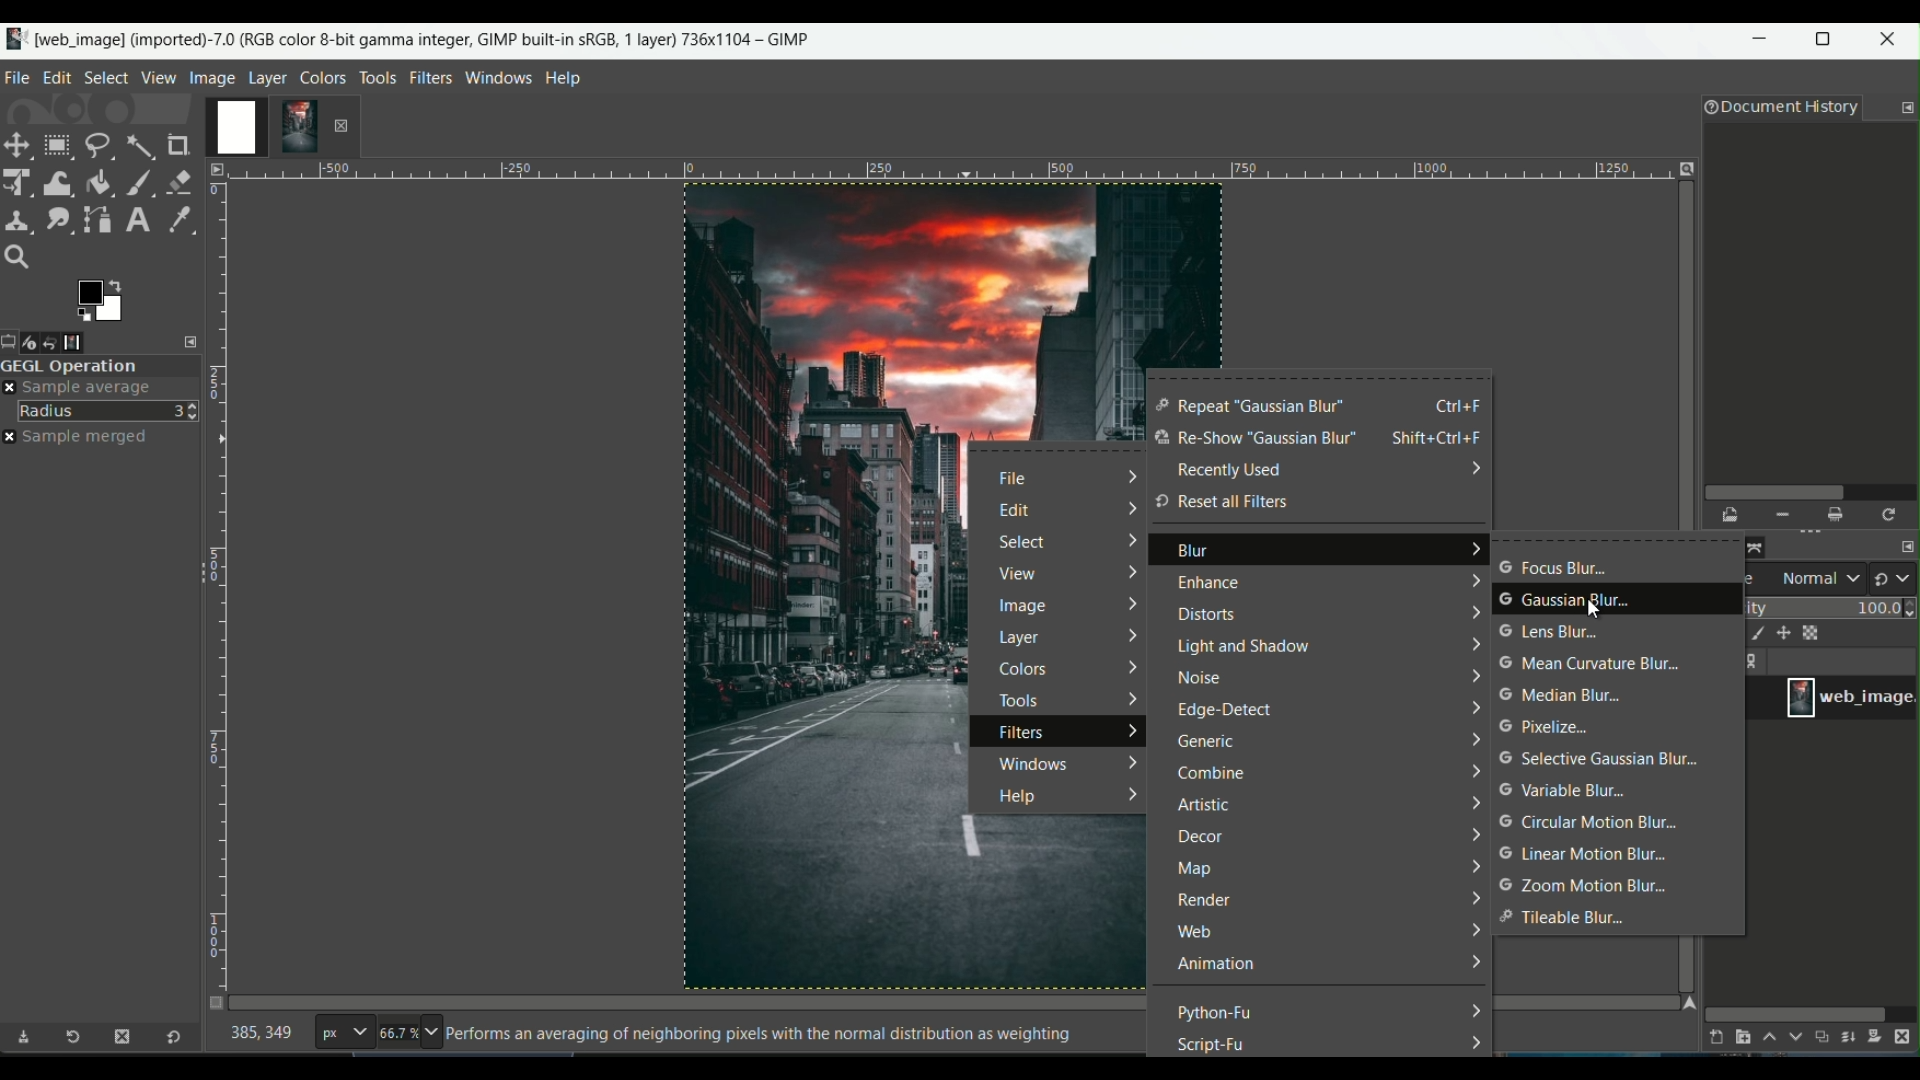  I want to click on select tab, so click(105, 76).